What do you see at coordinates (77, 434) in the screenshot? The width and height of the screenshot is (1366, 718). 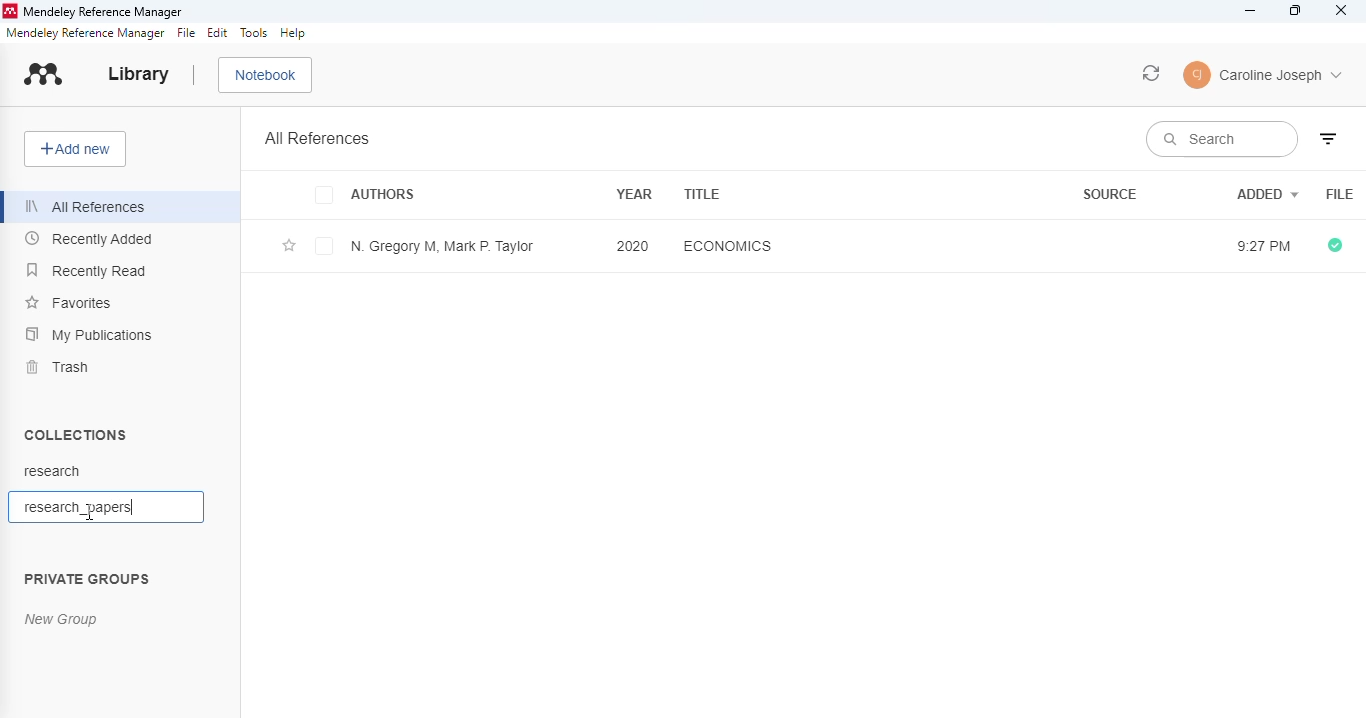 I see `collections` at bounding box center [77, 434].